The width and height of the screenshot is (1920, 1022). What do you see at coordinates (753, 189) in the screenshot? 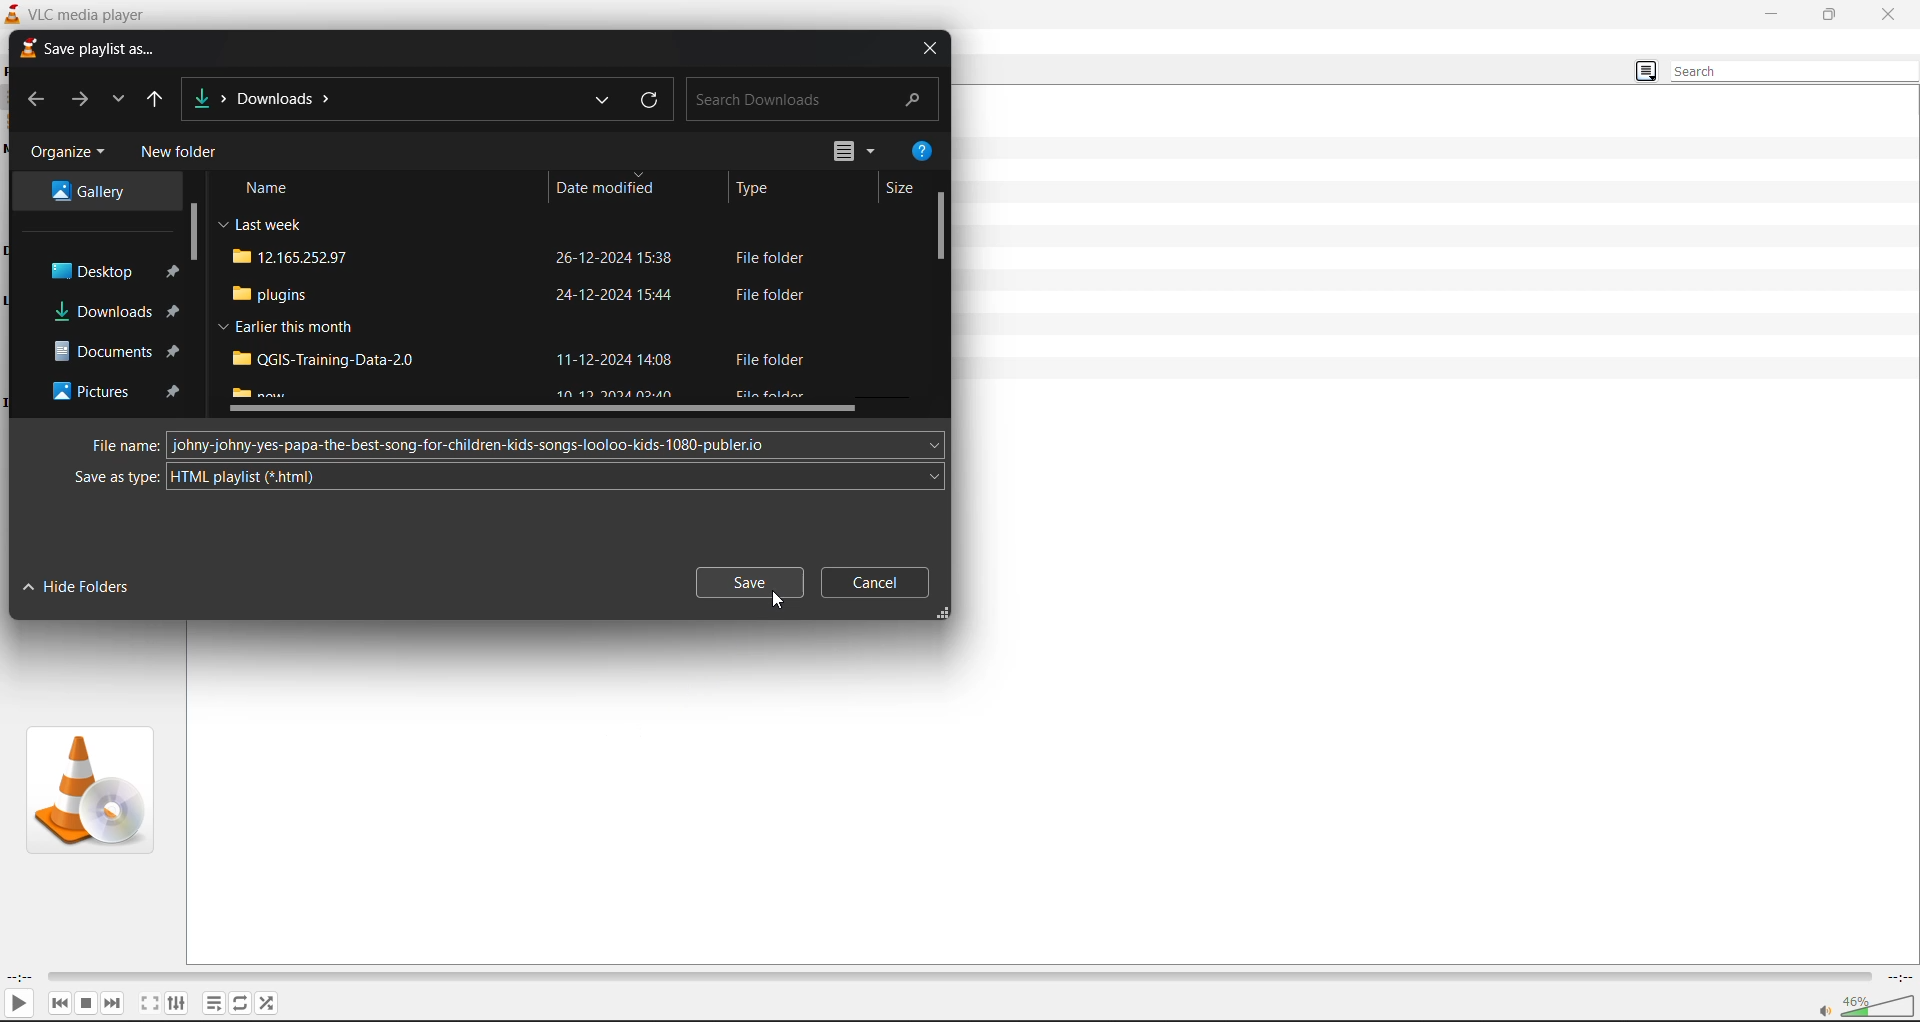
I see `type` at bounding box center [753, 189].